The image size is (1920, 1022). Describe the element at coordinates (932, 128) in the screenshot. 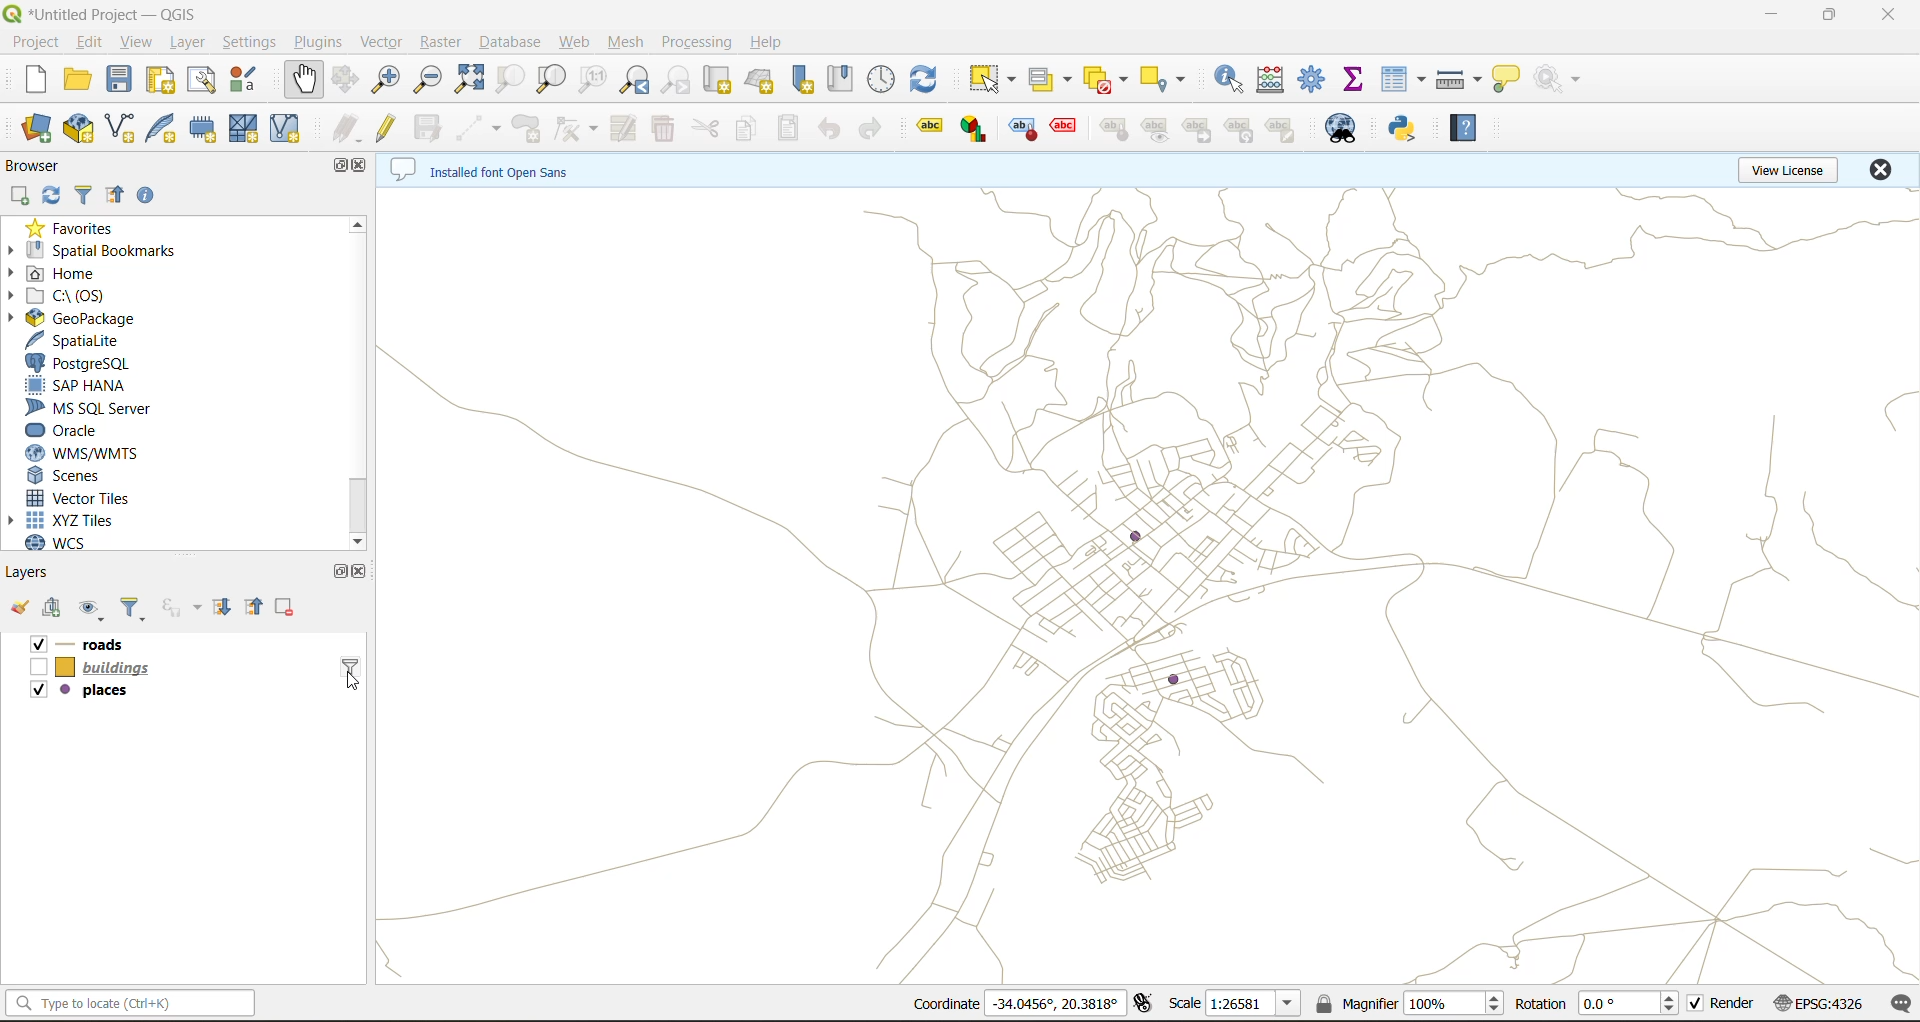

I see `Label` at that location.